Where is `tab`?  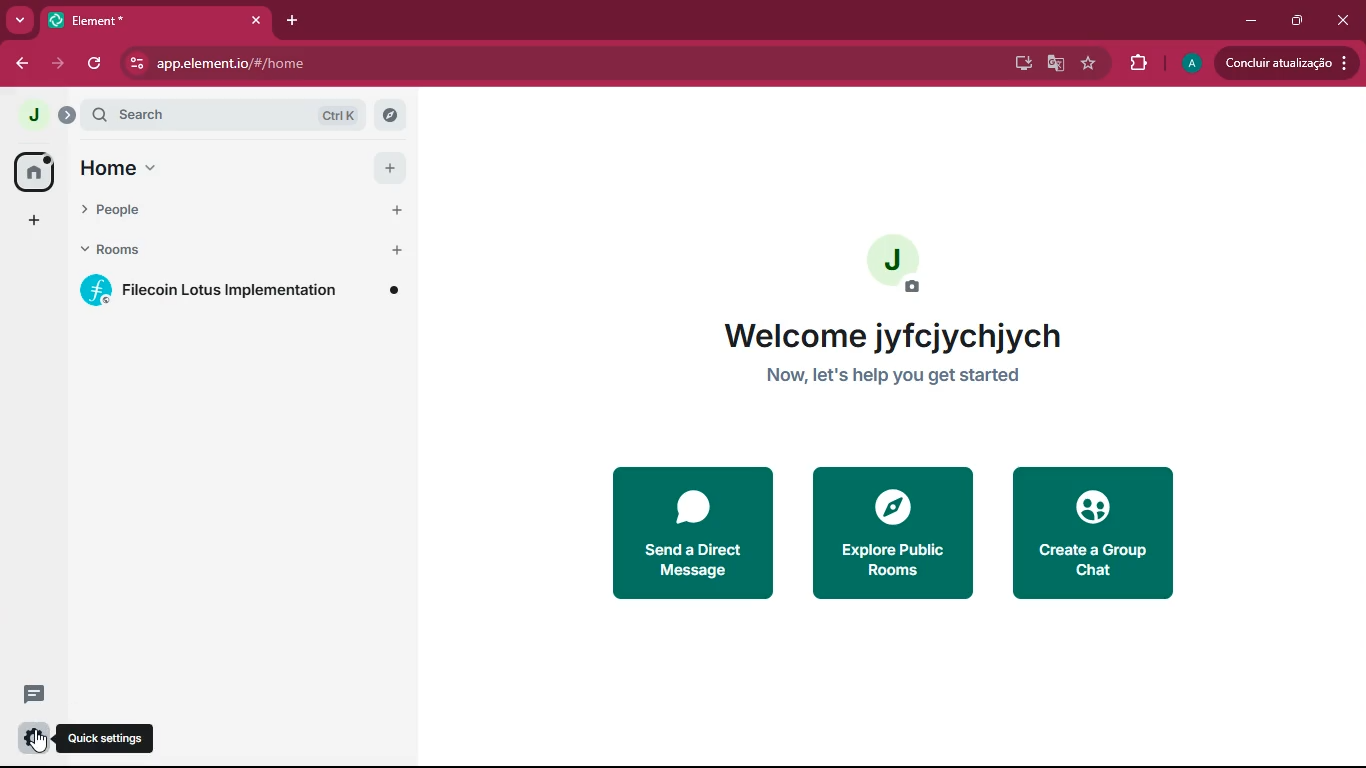
tab is located at coordinates (145, 21).